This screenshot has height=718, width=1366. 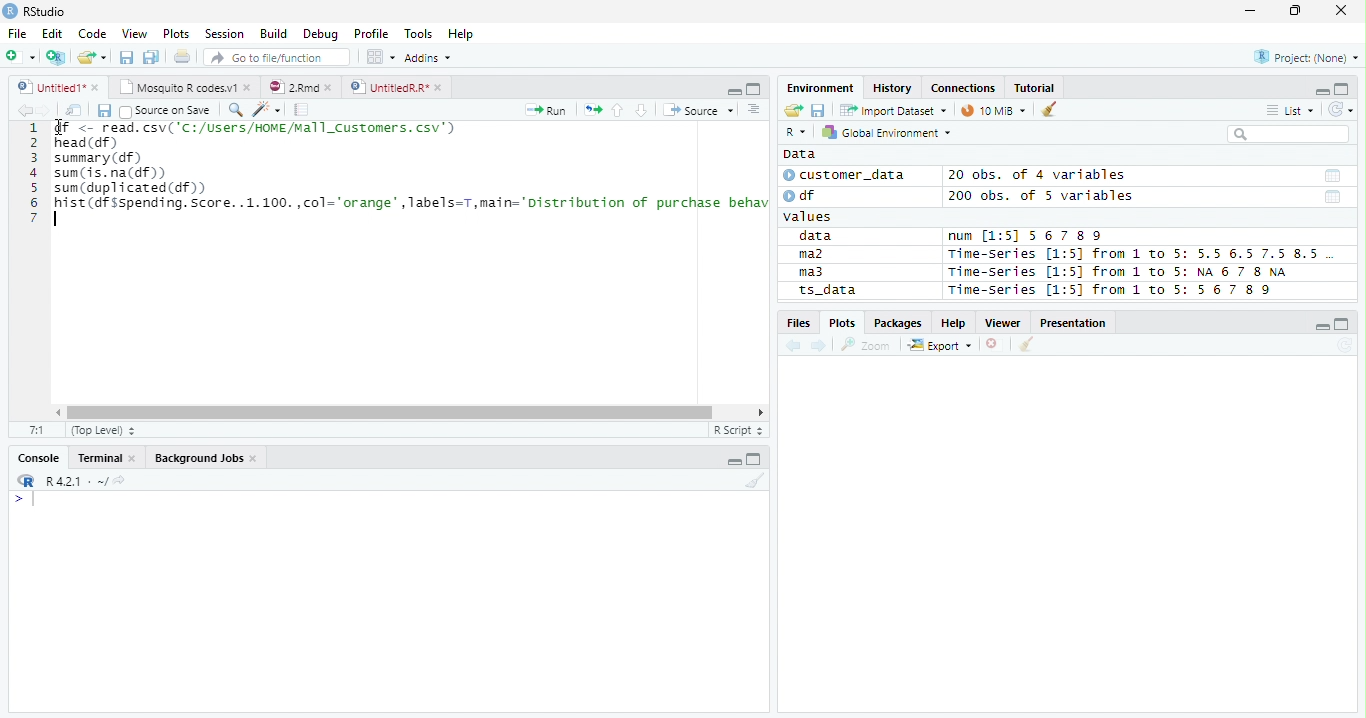 I want to click on num [1:5] 567 89, so click(x=1026, y=236).